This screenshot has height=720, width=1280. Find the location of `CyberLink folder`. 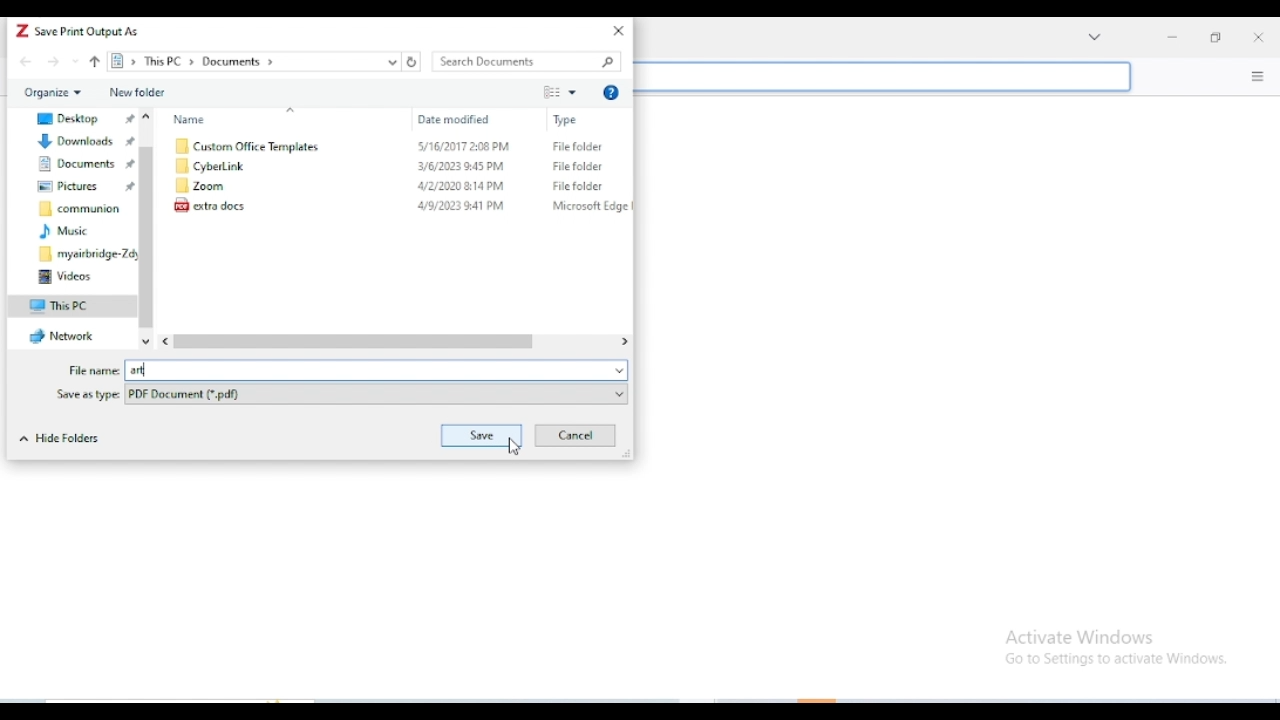

CyberLink folder is located at coordinates (210, 166).